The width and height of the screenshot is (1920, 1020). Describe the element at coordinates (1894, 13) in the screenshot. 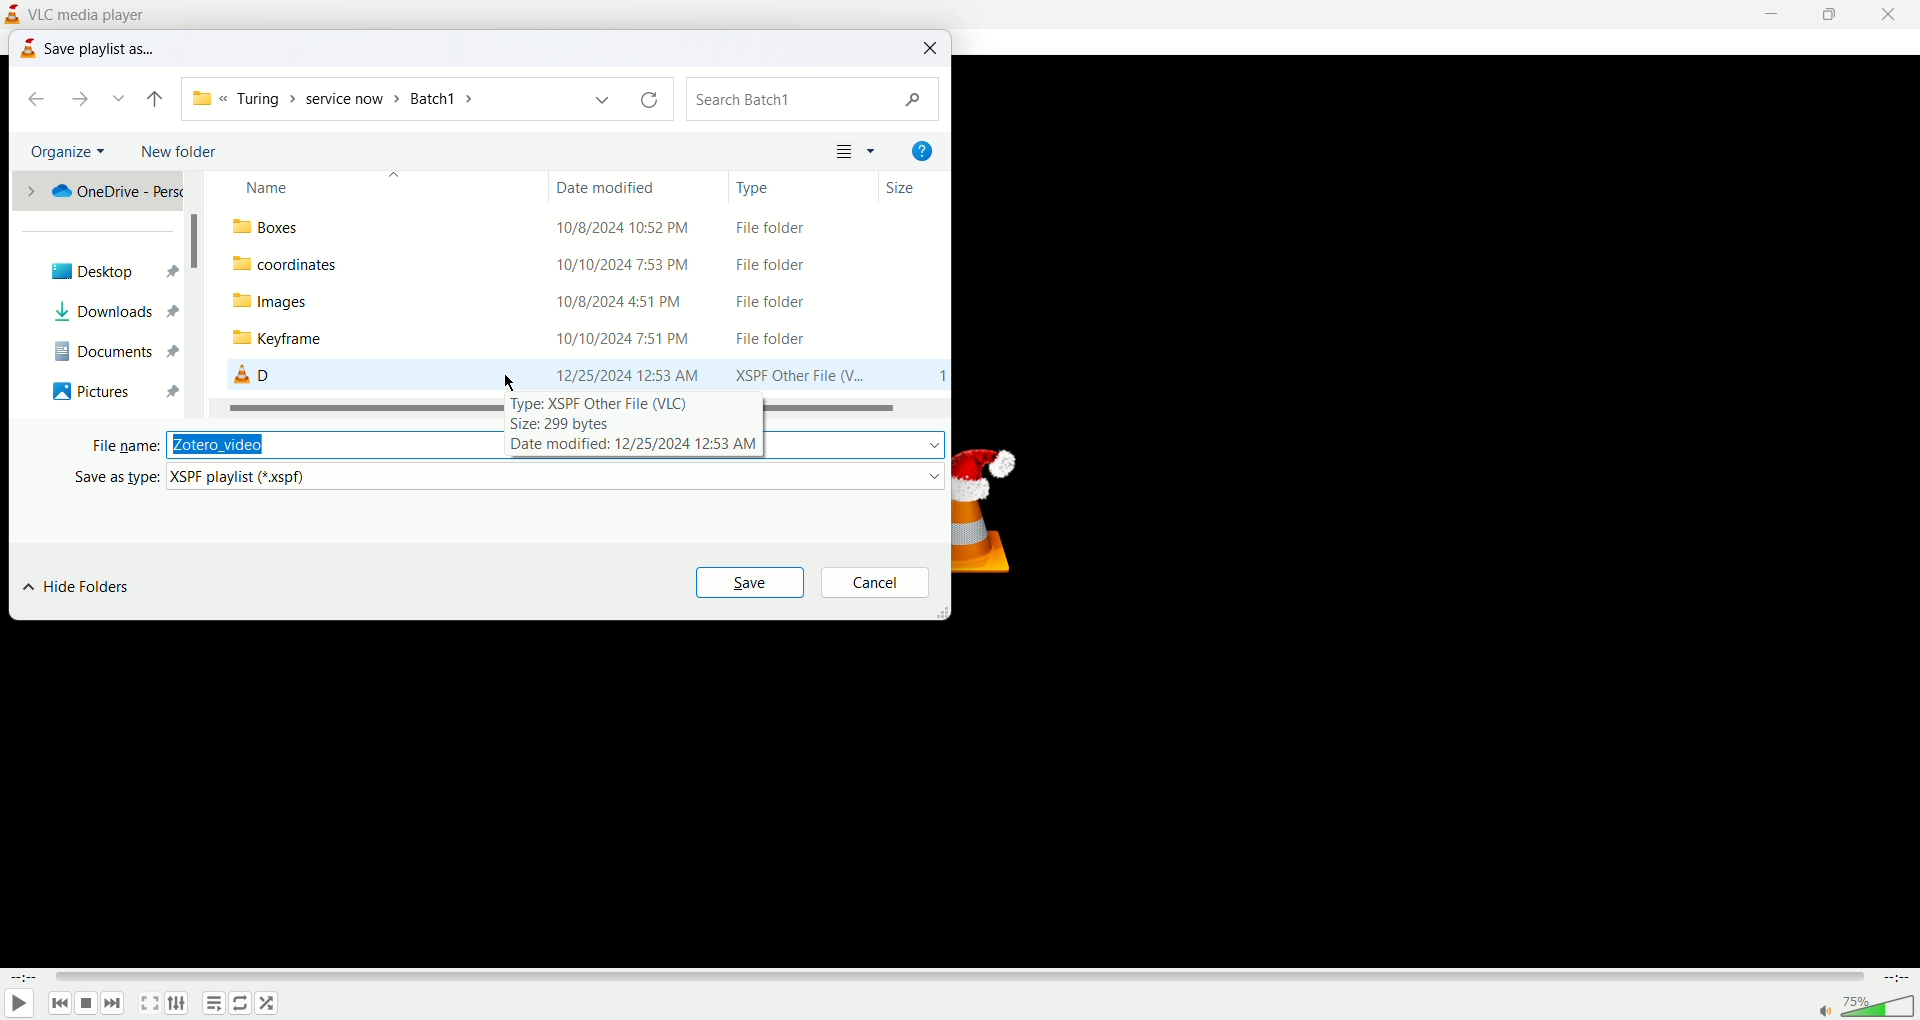

I see `close` at that location.